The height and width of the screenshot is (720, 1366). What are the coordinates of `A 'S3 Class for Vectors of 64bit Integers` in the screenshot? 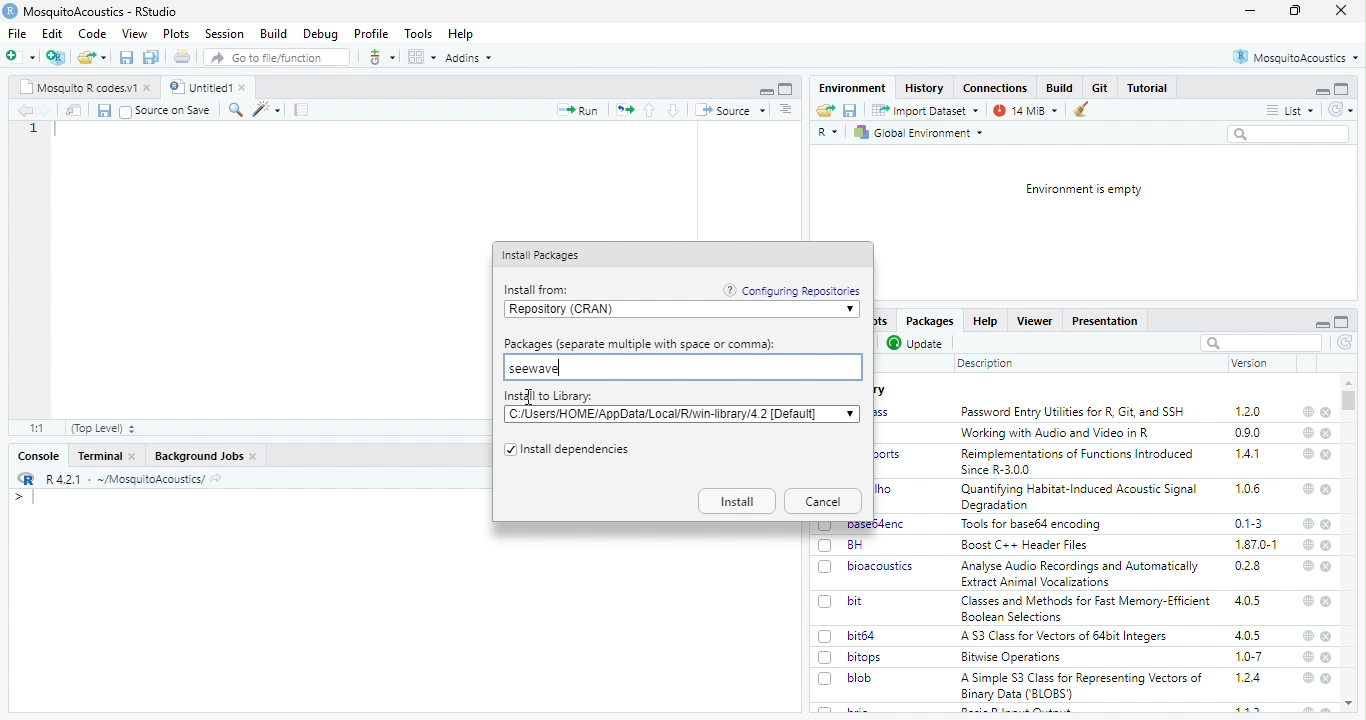 It's located at (1066, 637).